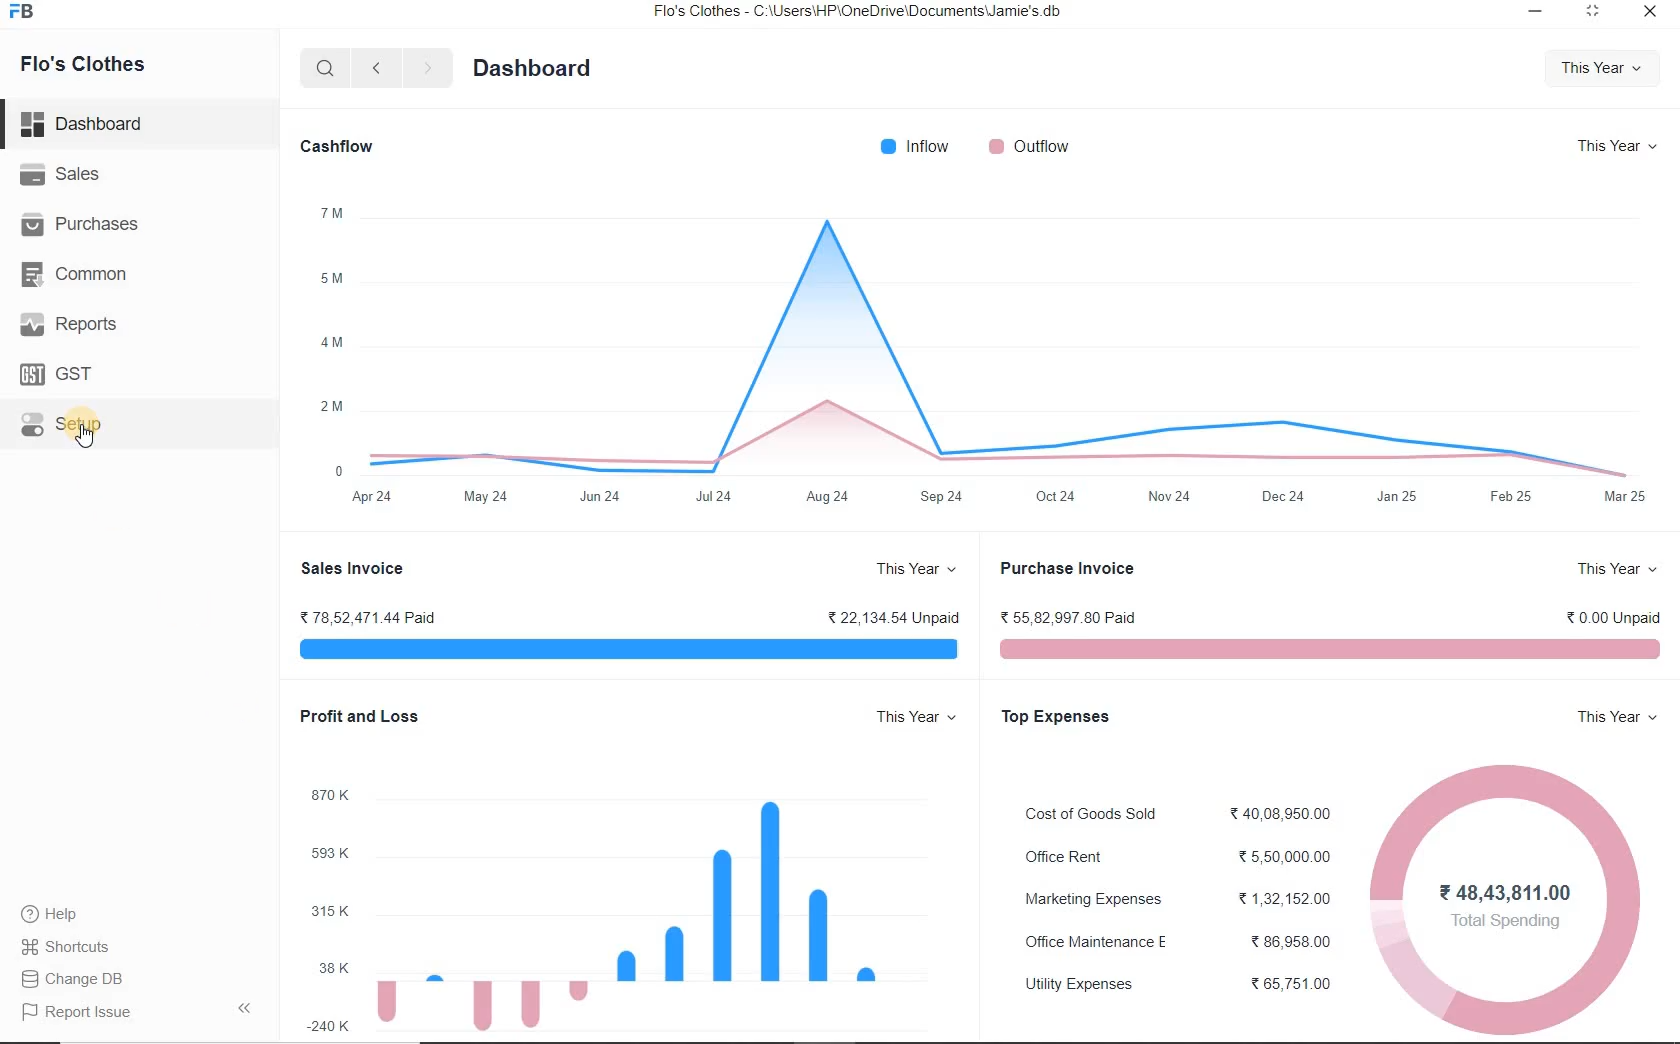 The width and height of the screenshot is (1680, 1044). Describe the element at coordinates (354, 570) in the screenshot. I see `Sales Invoice` at that location.